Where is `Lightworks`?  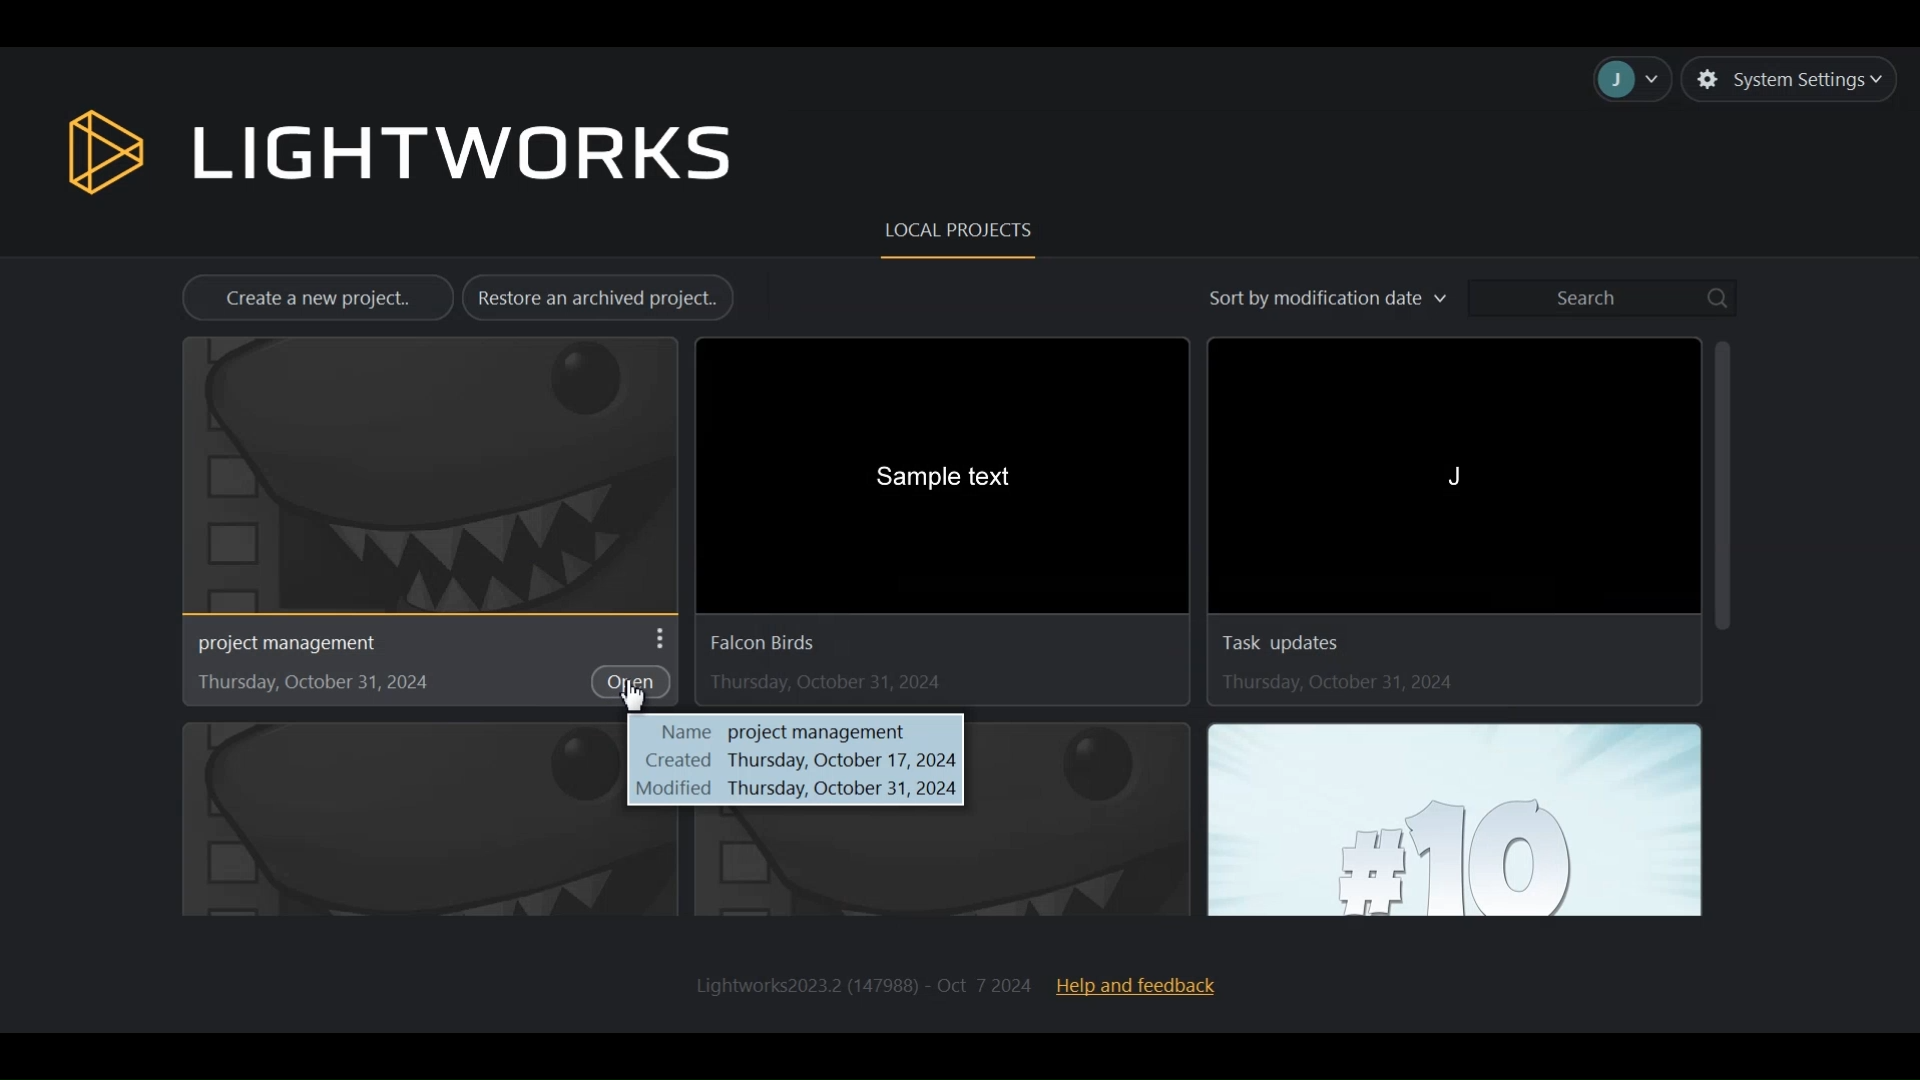
Lightworks is located at coordinates (956, 987).